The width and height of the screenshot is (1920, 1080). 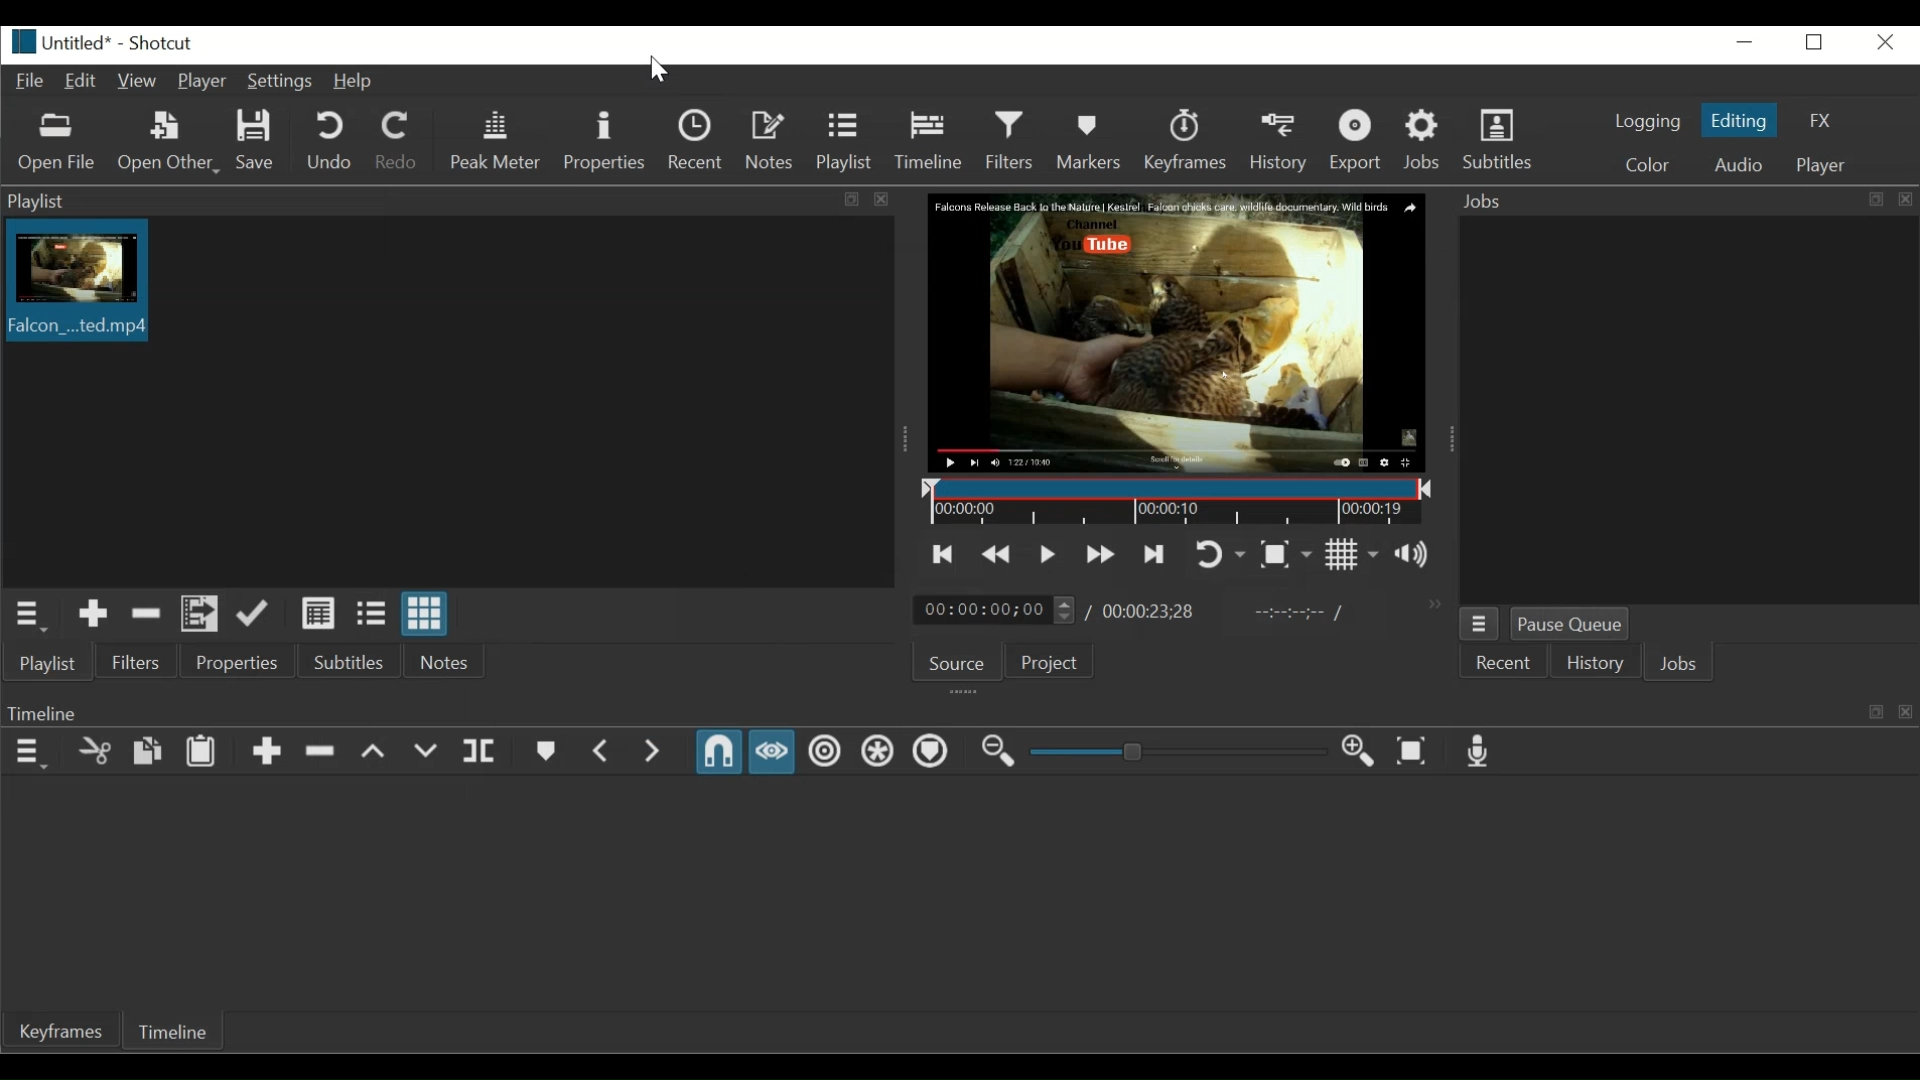 I want to click on Create or edit marker, so click(x=548, y=750).